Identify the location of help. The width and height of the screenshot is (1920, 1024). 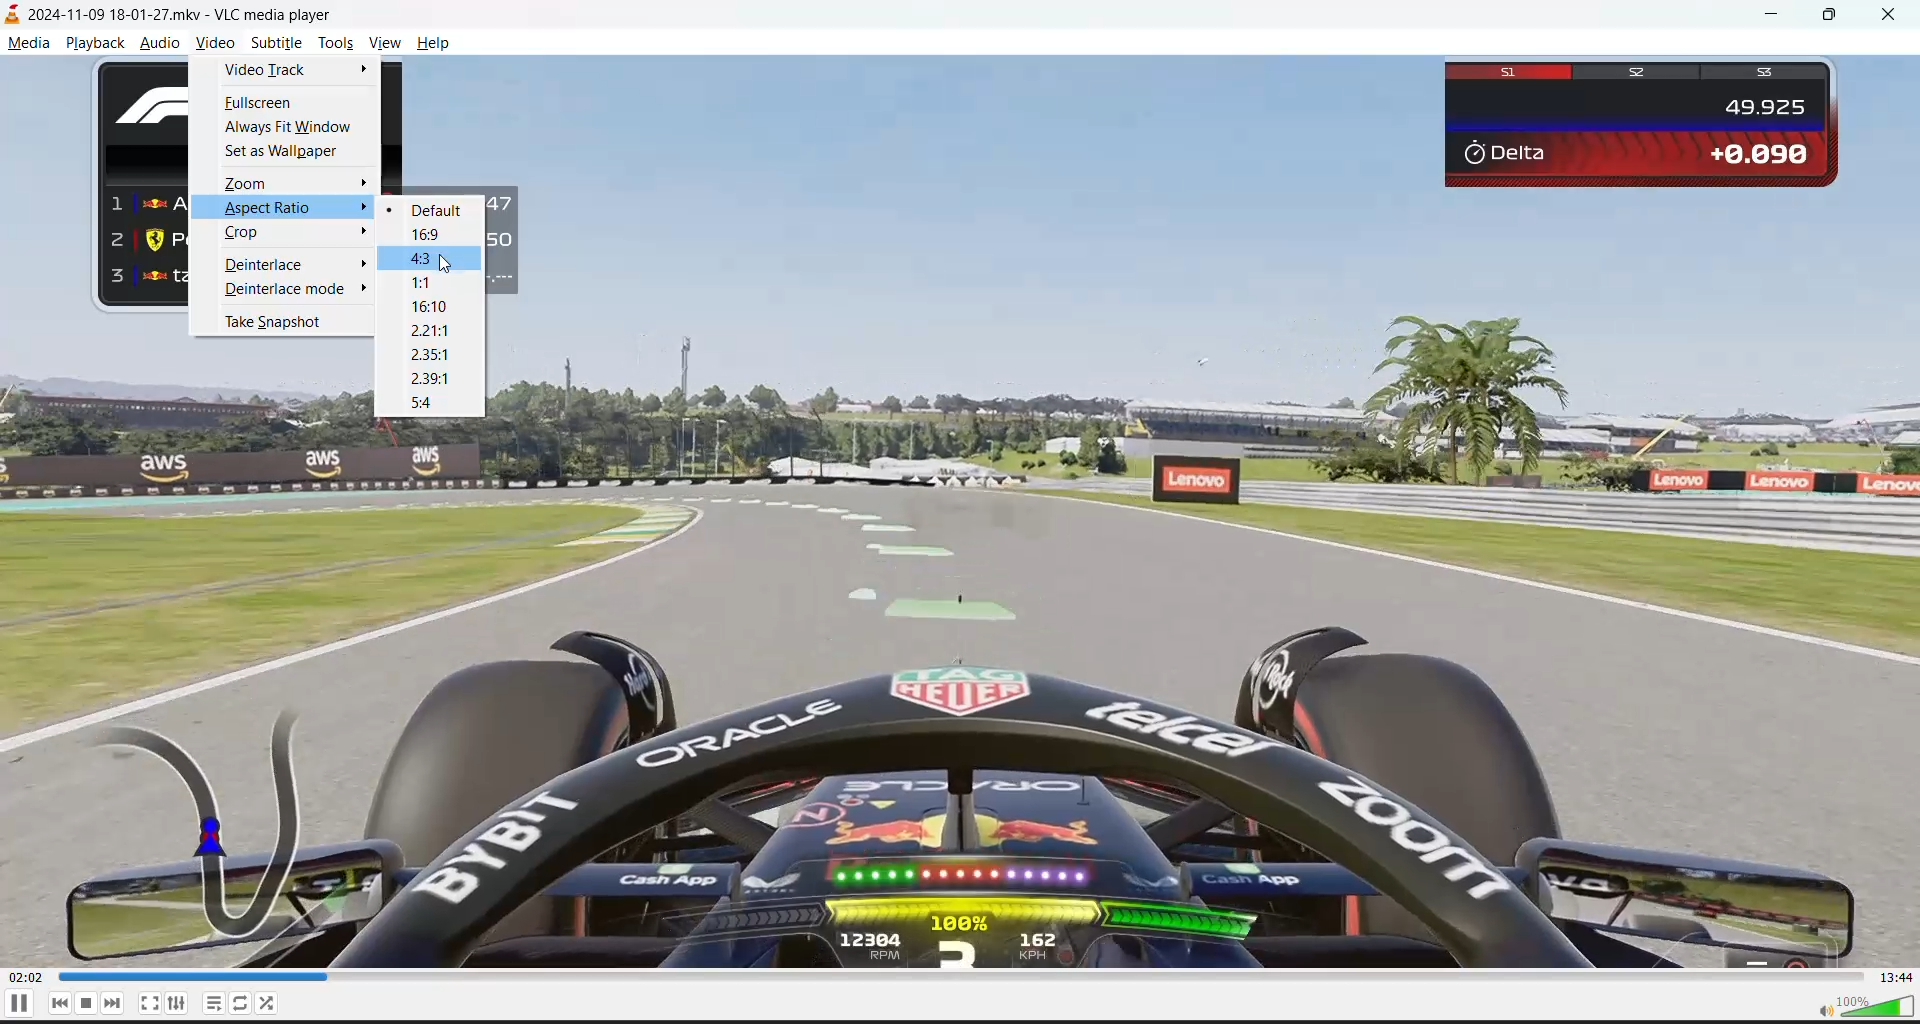
(438, 42).